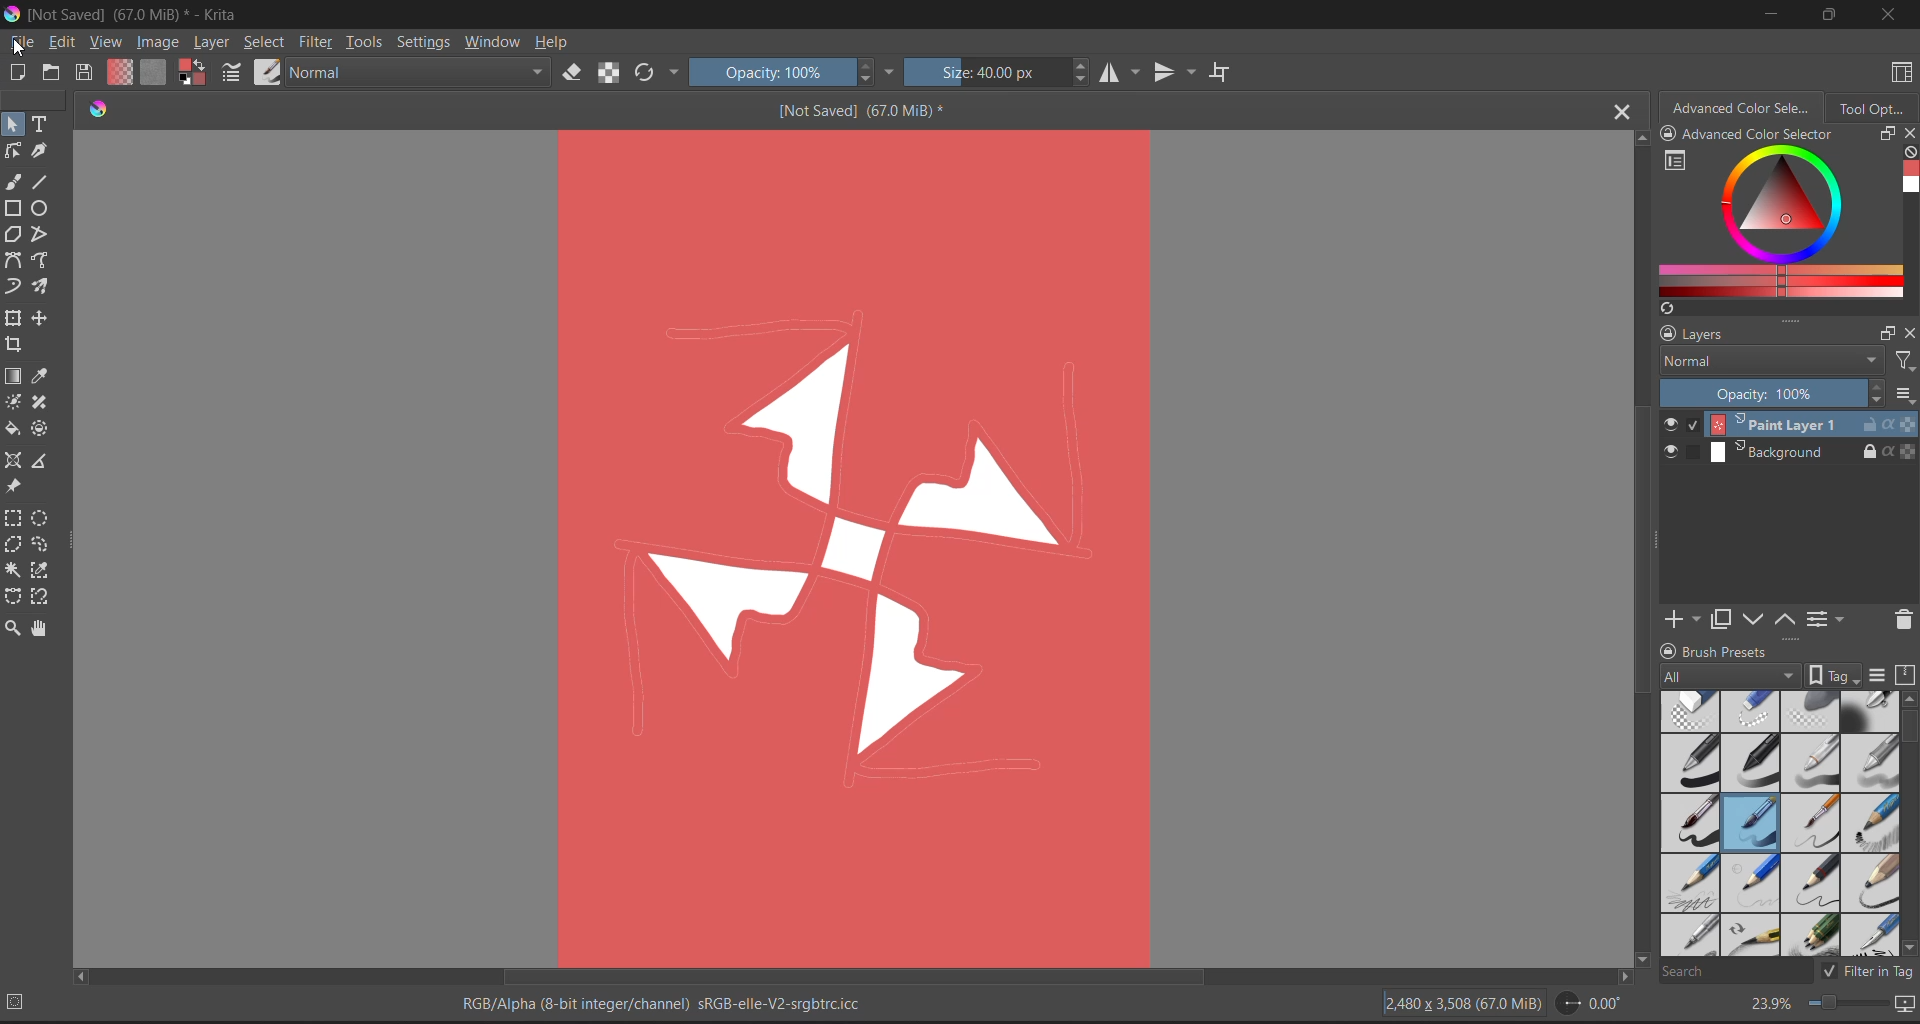  I want to click on tools, so click(13, 347).